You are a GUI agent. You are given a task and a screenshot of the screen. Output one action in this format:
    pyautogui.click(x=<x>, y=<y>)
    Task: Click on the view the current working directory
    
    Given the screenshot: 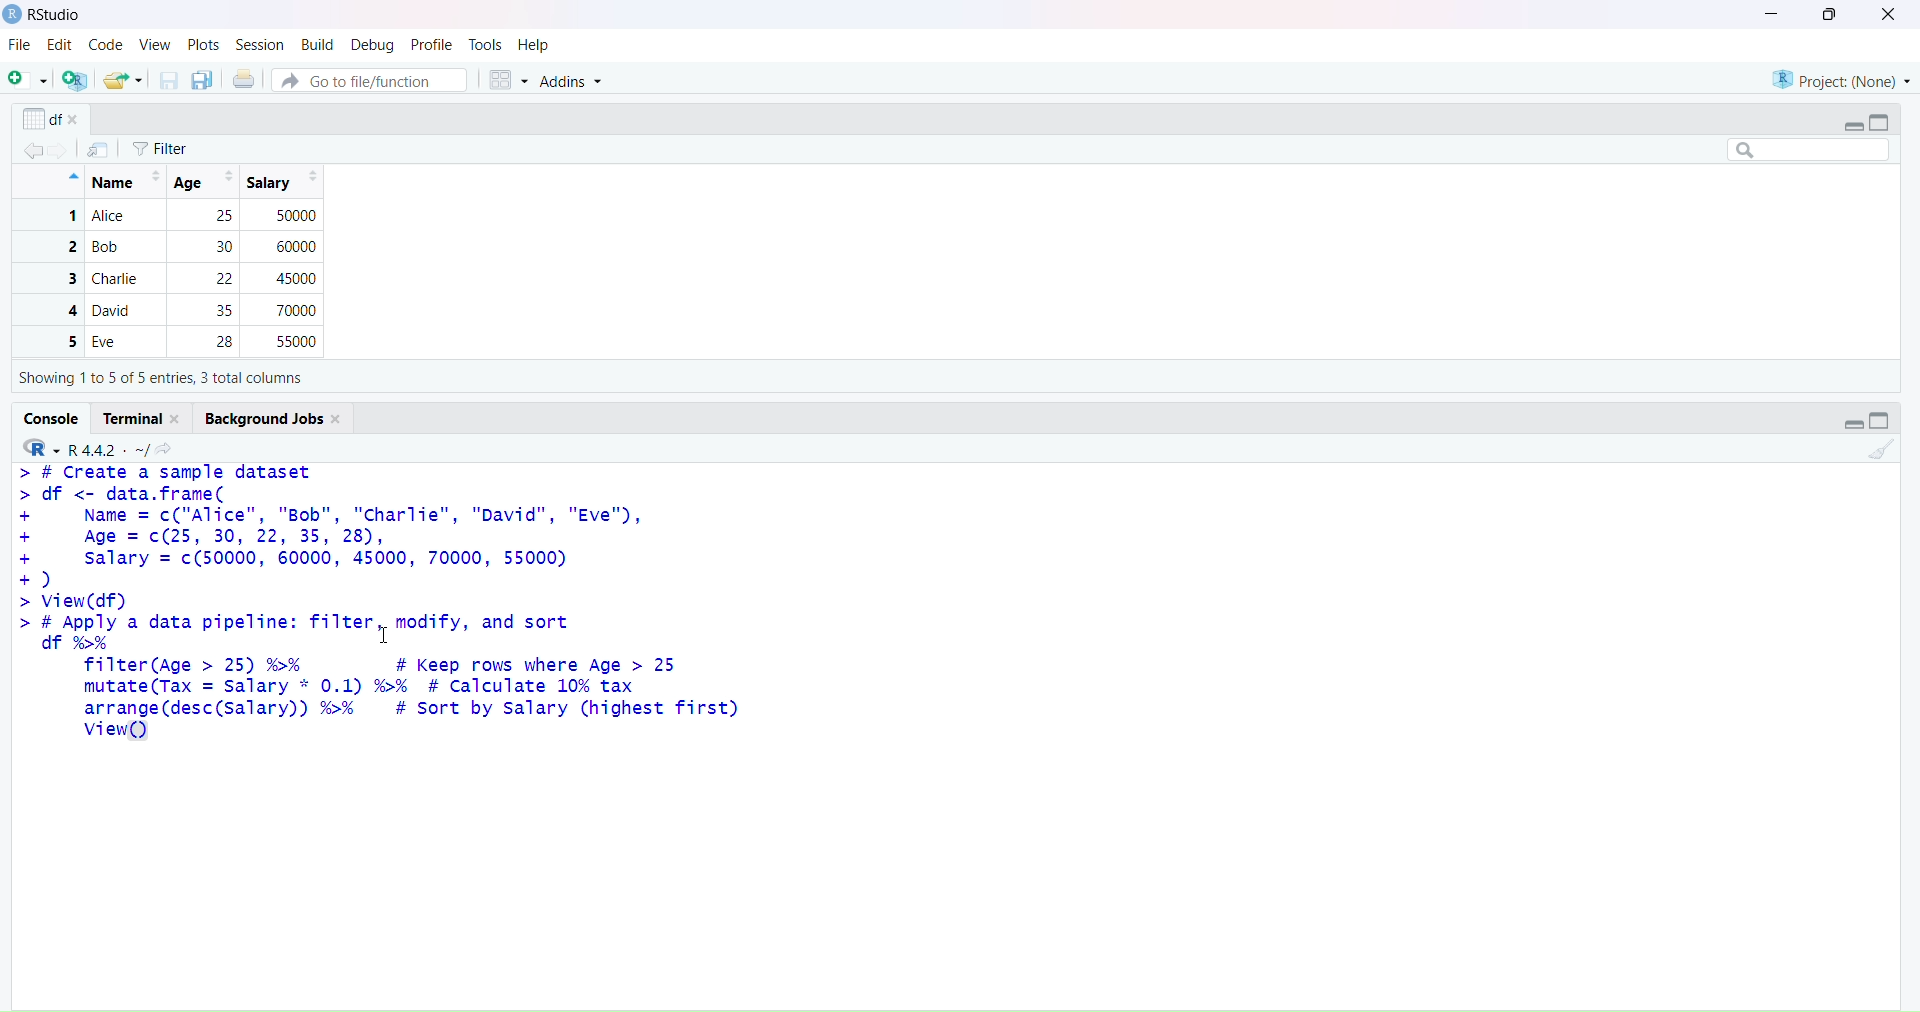 What is the action you would take?
    pyautogui.click(x=166, y=449)
    